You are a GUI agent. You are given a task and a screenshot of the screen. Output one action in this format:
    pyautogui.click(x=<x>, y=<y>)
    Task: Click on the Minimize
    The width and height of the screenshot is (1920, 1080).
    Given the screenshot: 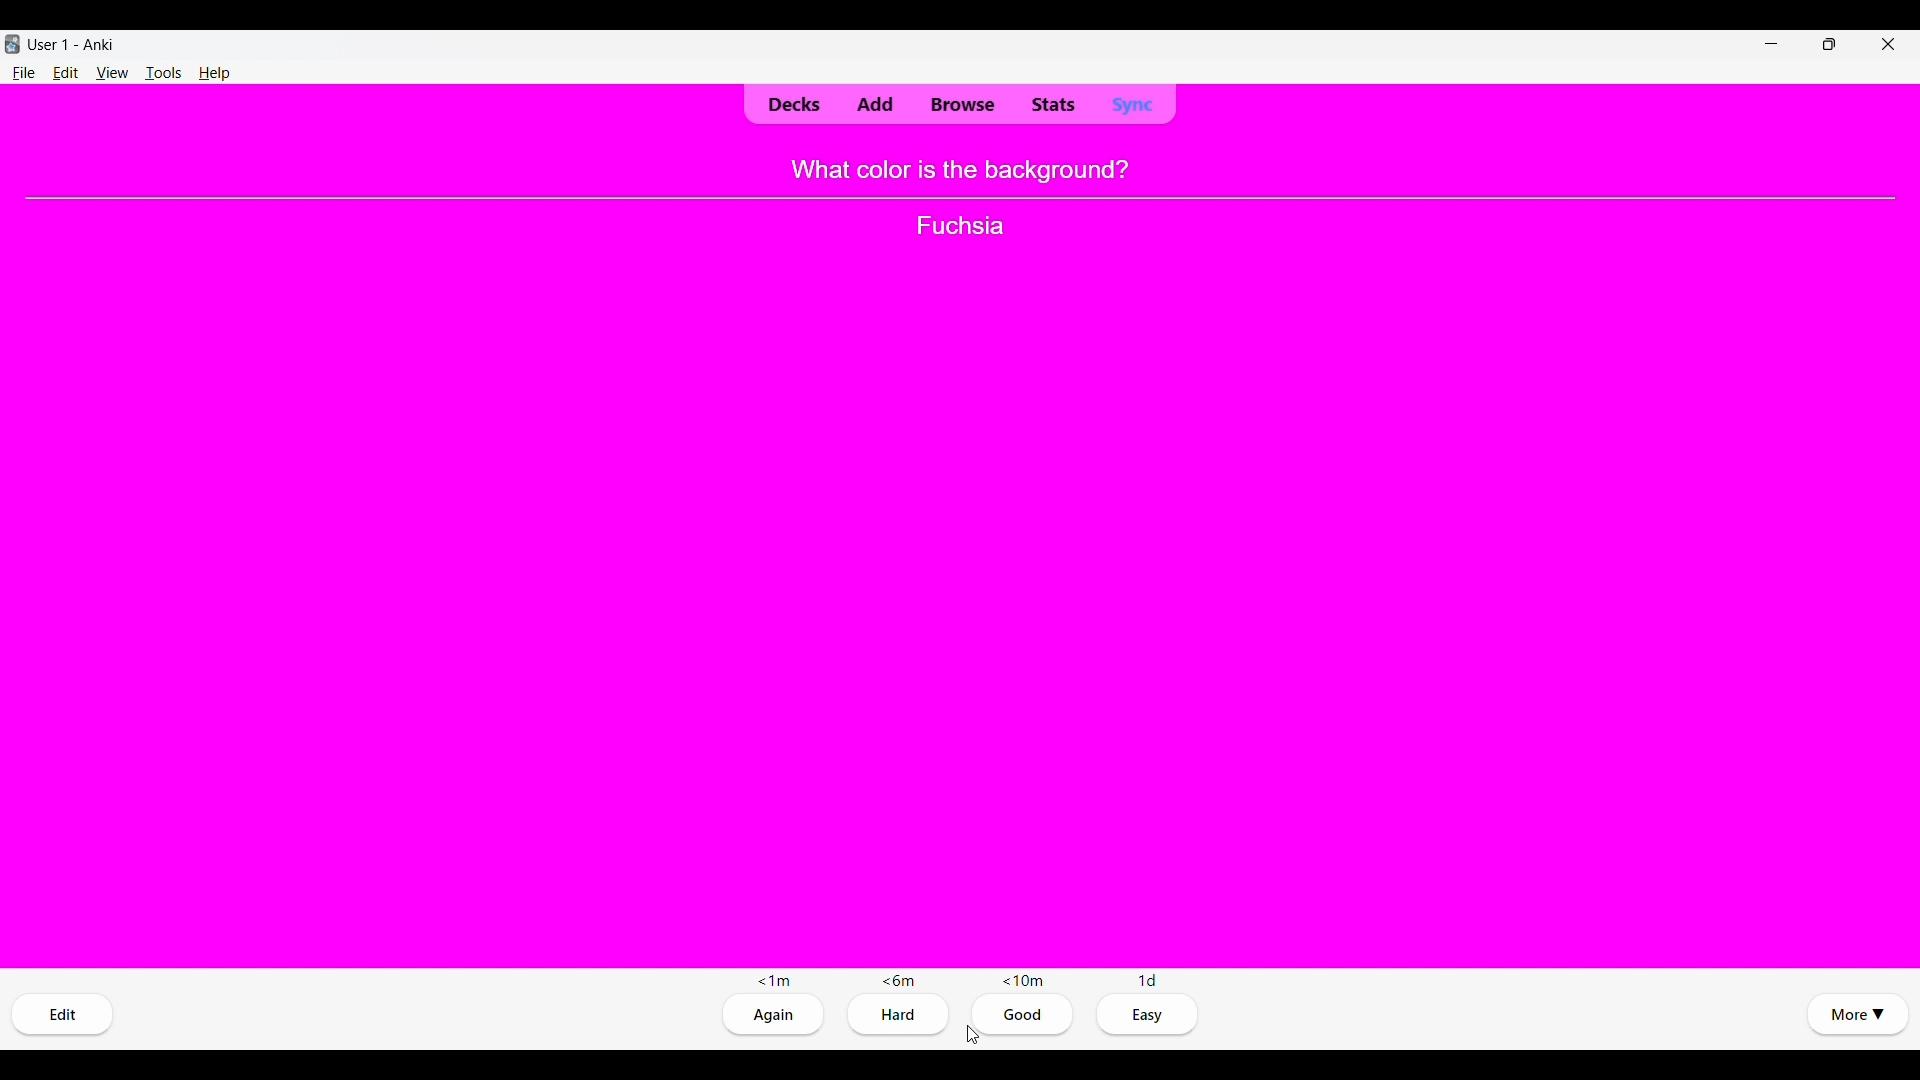 What is the action you would take?
    pyautogui.click(x=1771, y=44)
    